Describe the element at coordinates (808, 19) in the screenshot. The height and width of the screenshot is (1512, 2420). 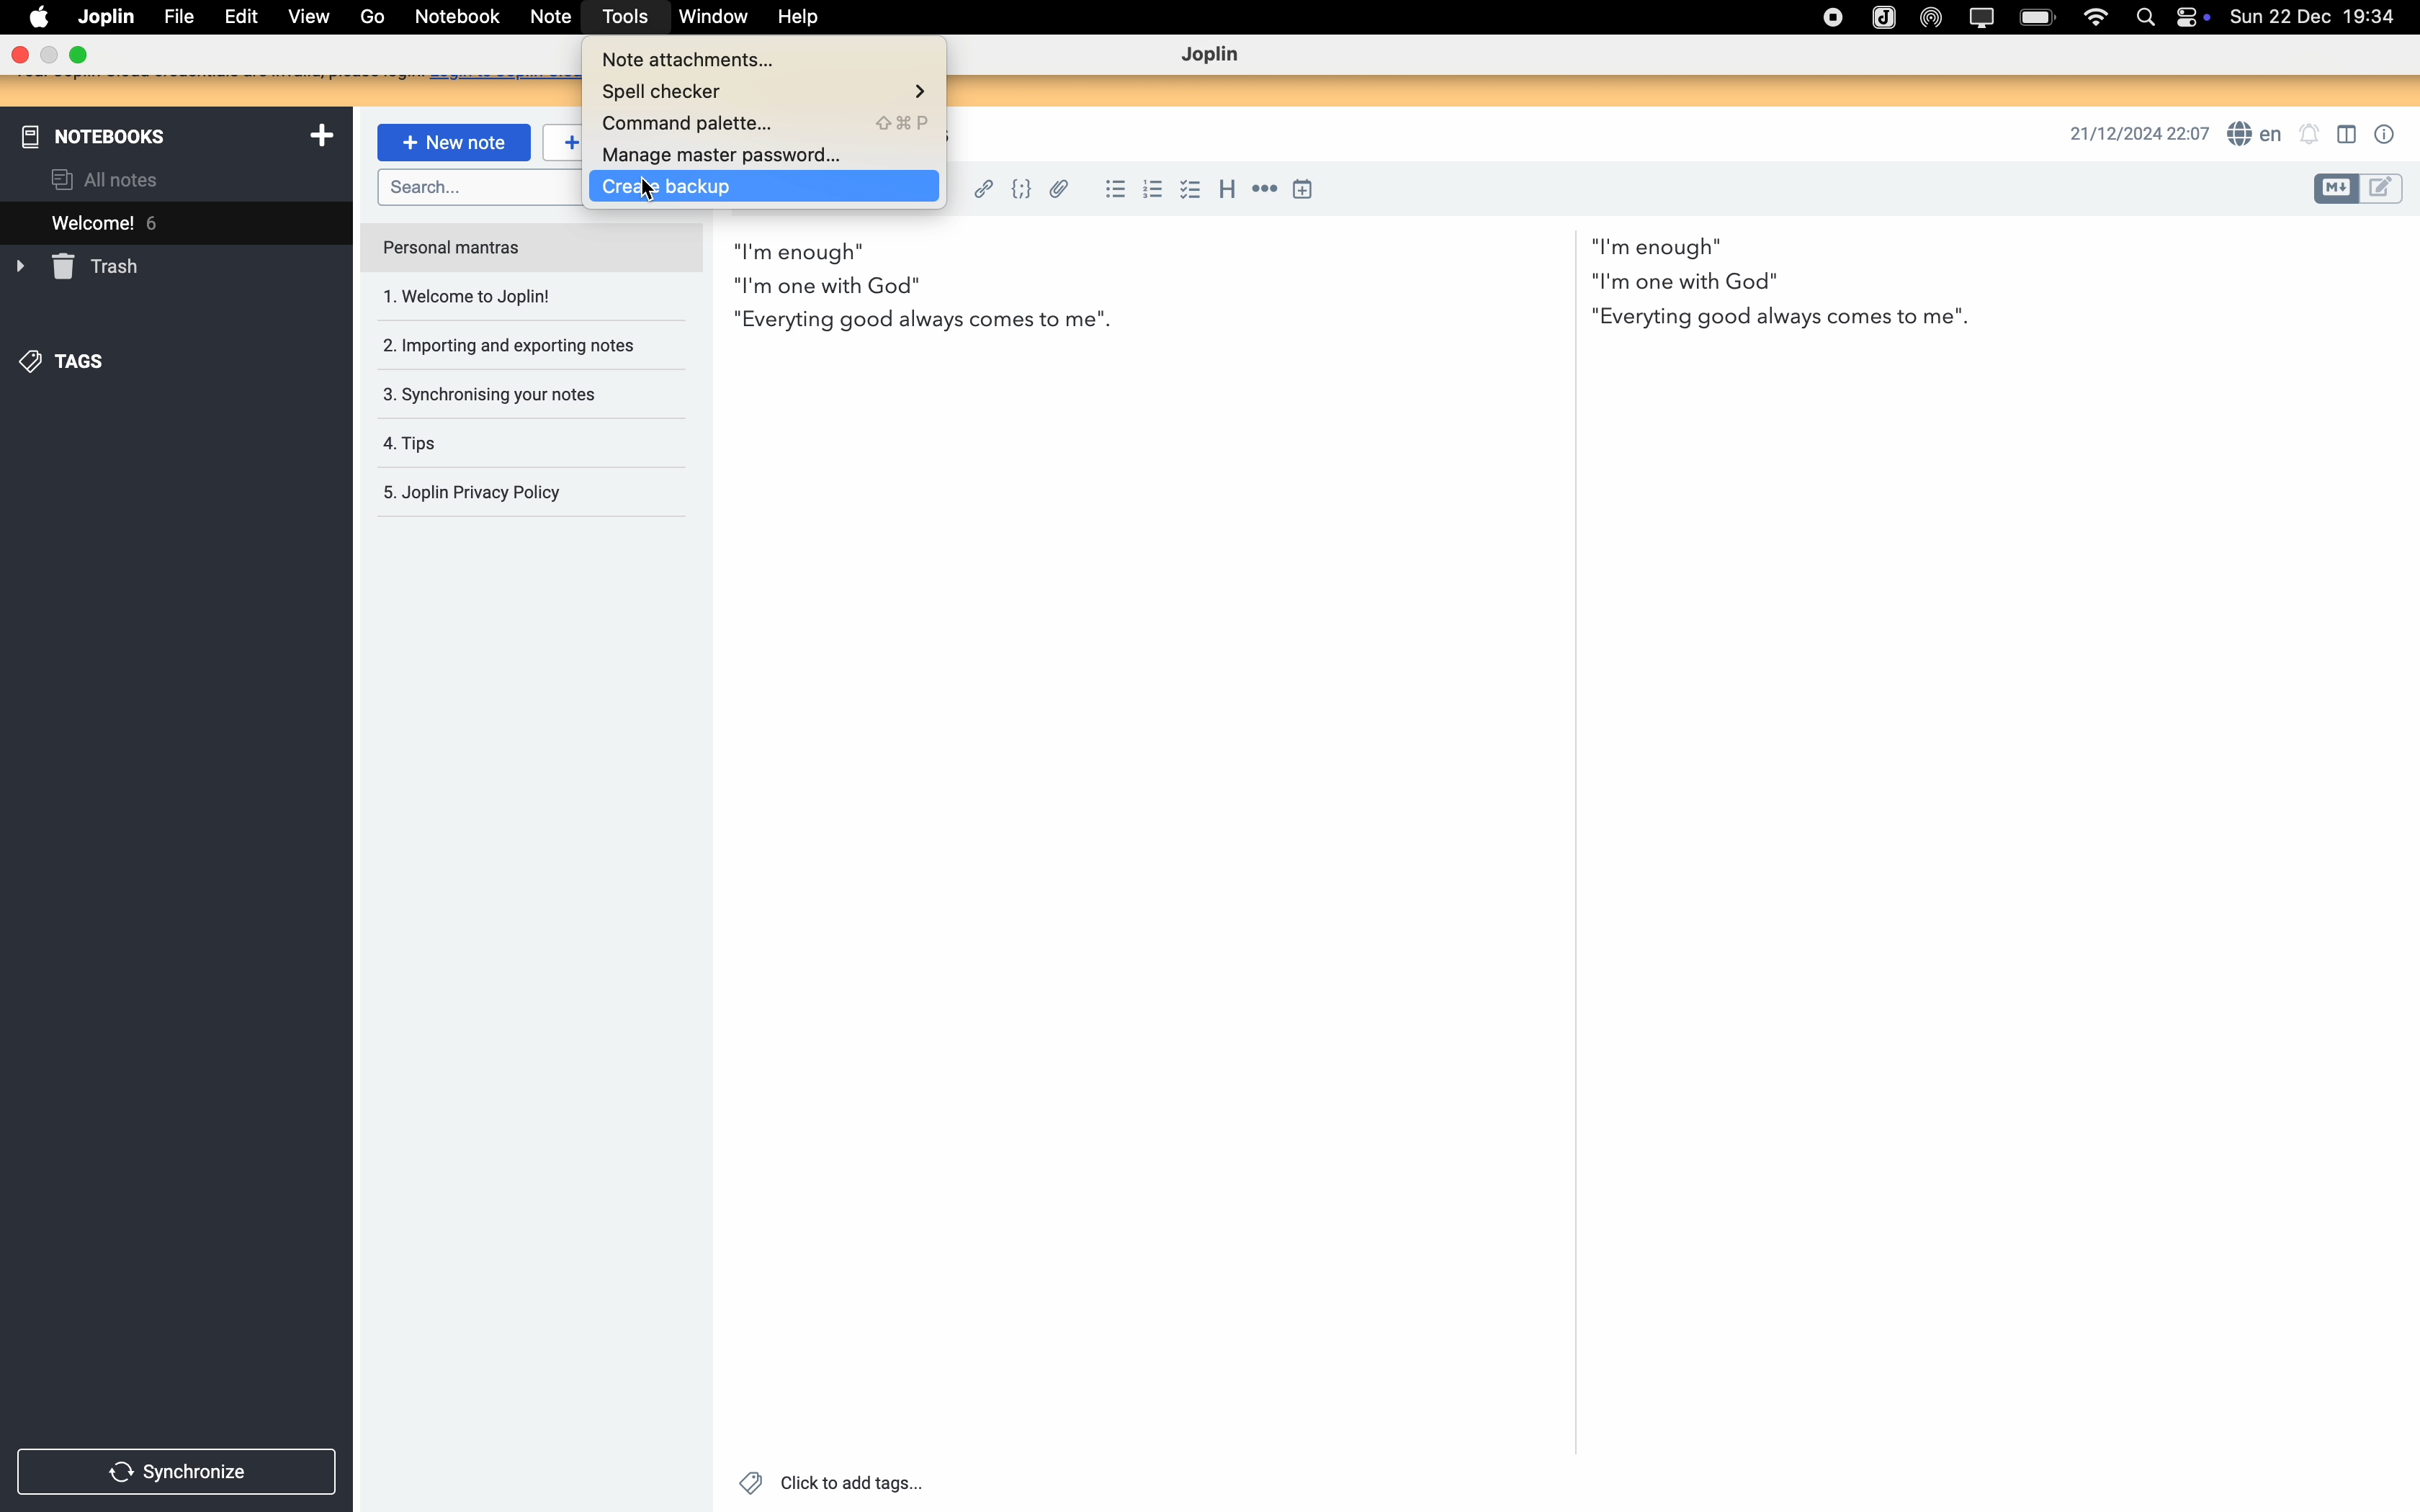
I see `help` at that location.